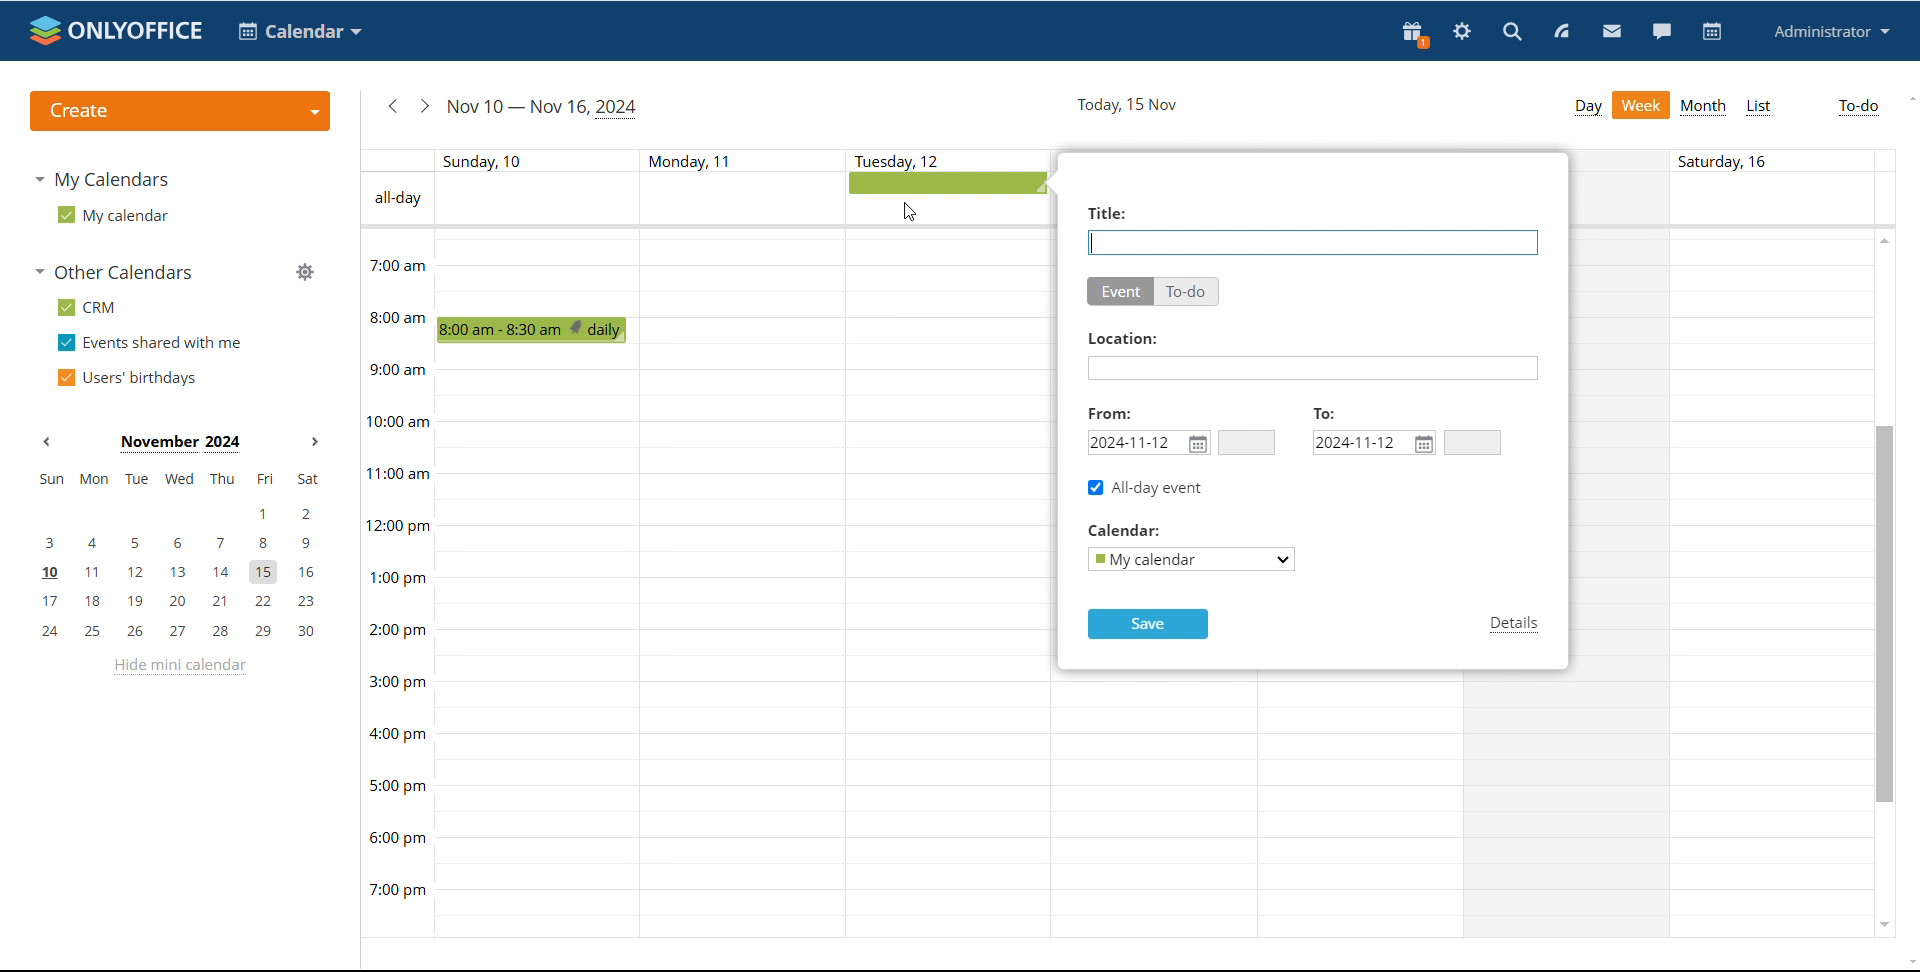 This screenshot has height=972, width=1920. What do you see at coordinates (947, 184) in the screenshot?
I see `all-day event being added` at bounding box center [947, 184].